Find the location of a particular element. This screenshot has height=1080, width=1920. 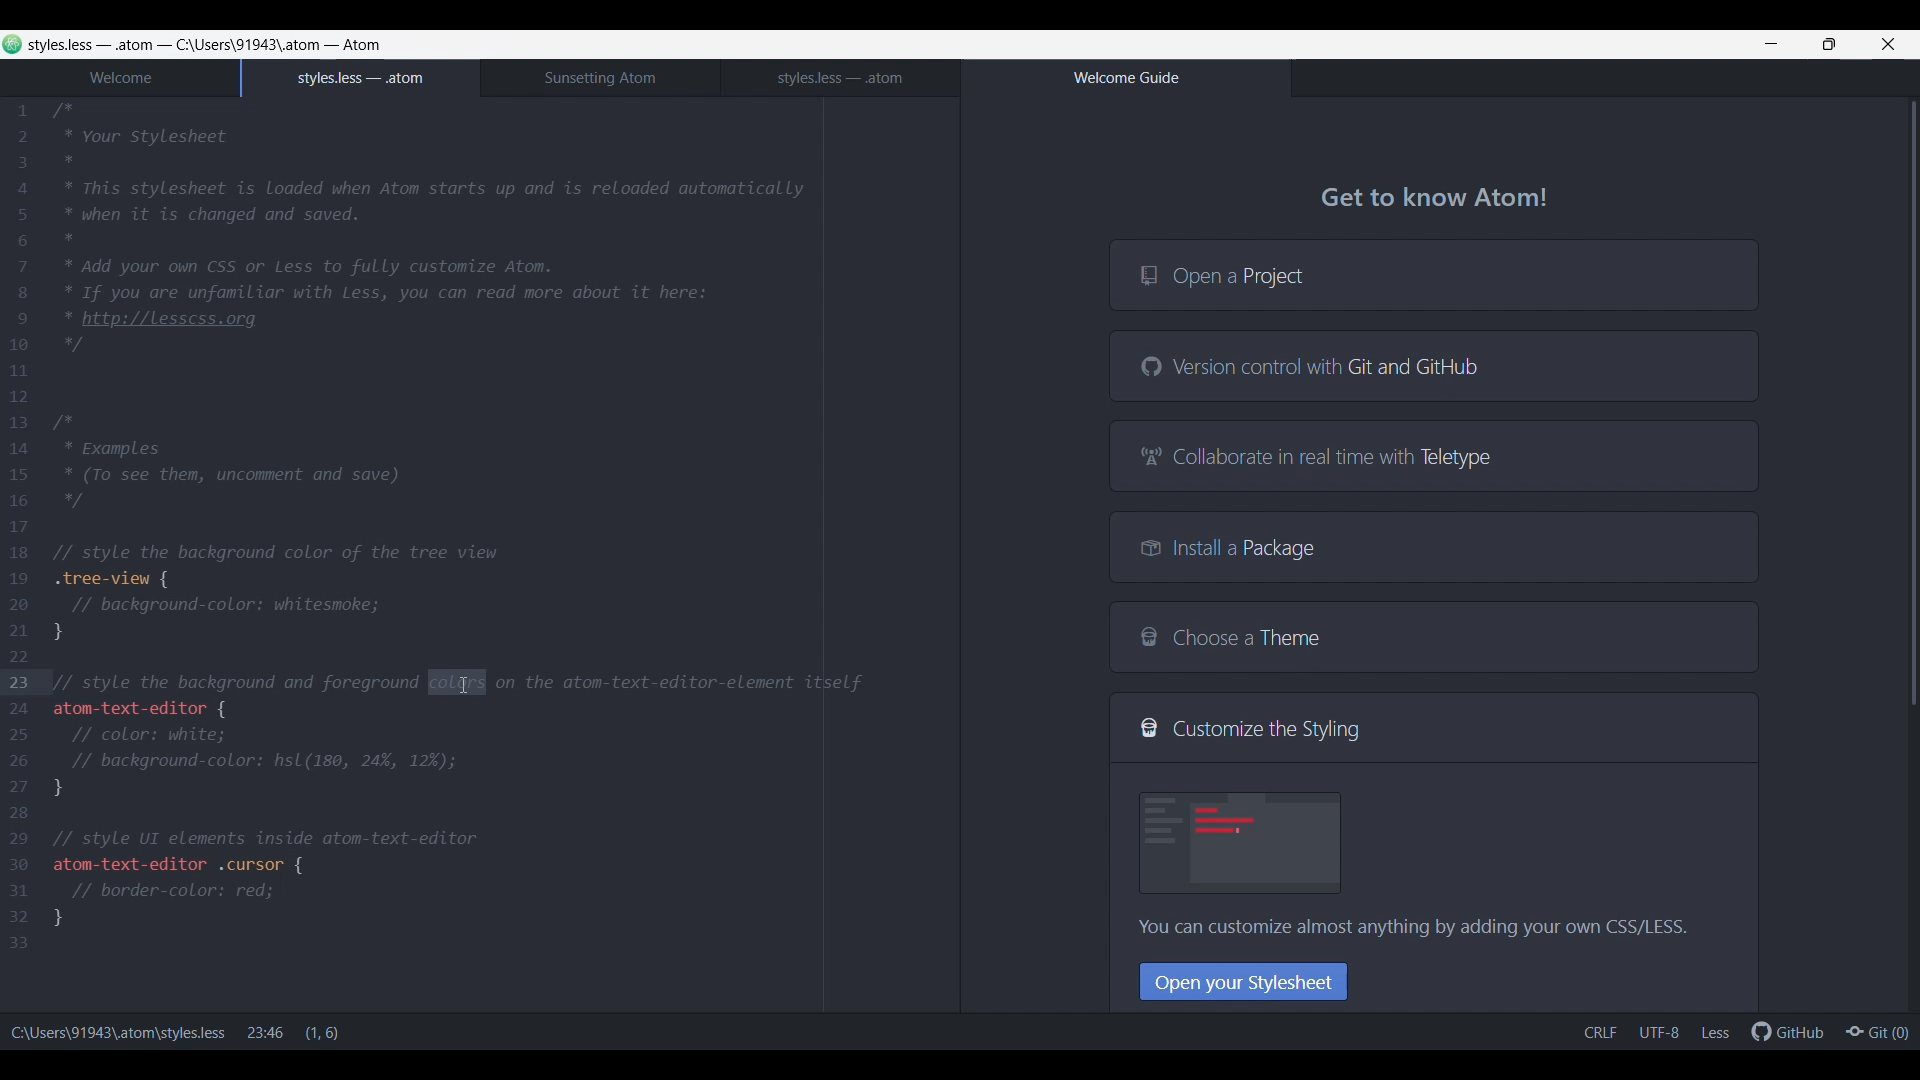

Get to know Atom! is located at coordinates (1435, 201).